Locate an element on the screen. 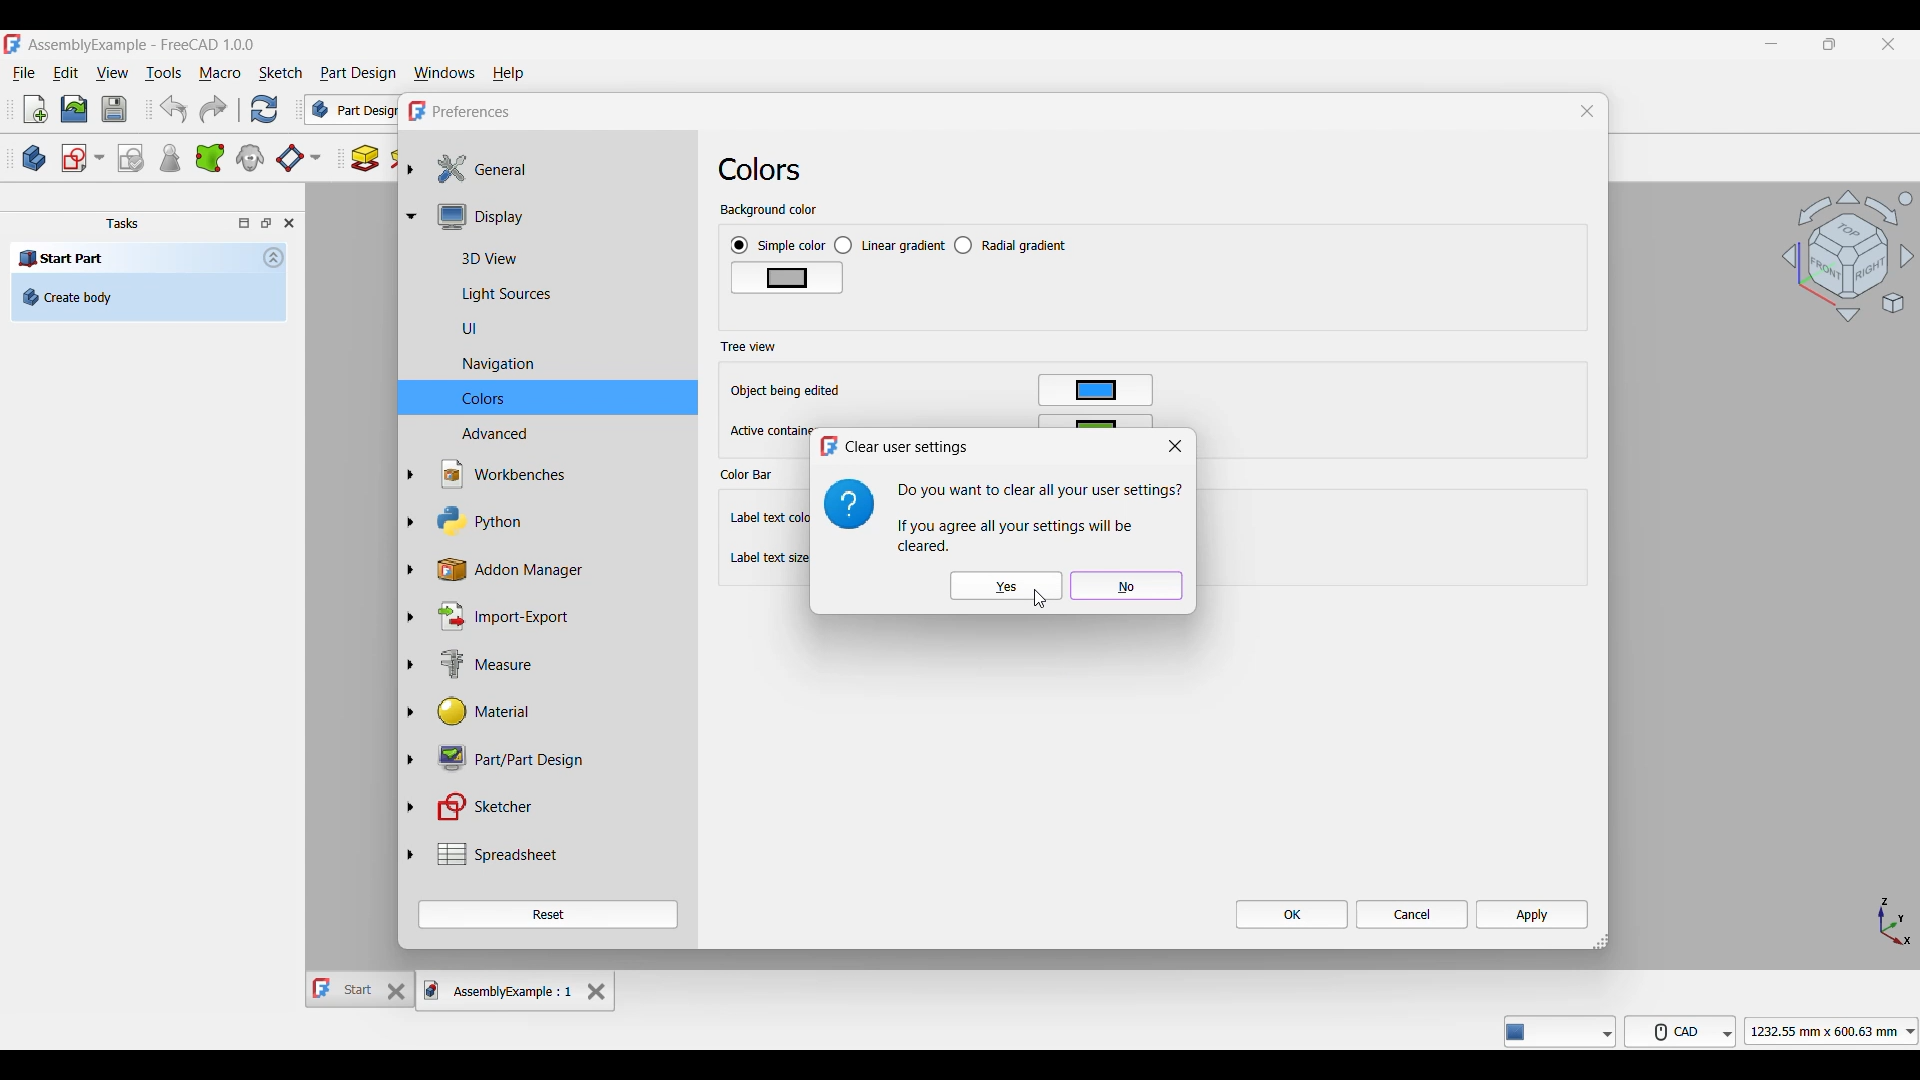  Colors, highlighted is located at coordinates (548, 397).